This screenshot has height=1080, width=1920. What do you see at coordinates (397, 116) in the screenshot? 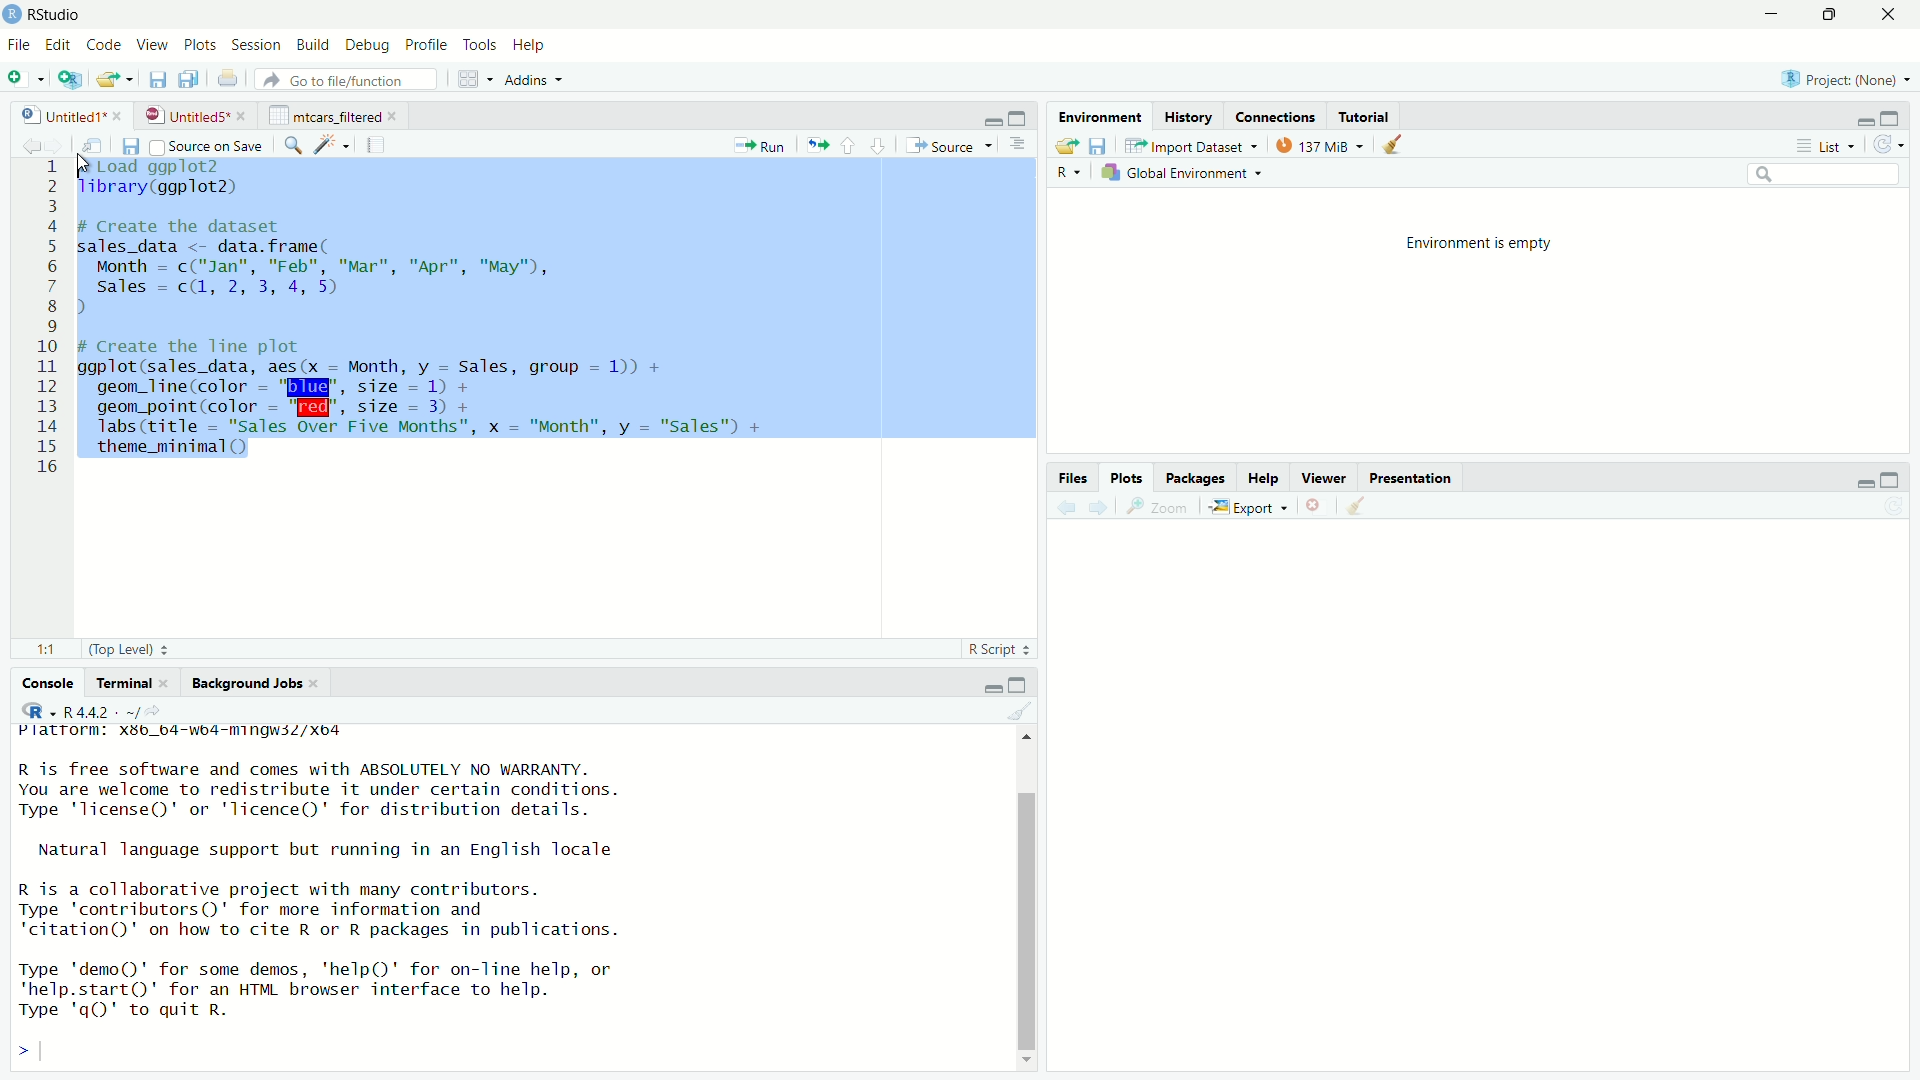
I see `close` at bounding box center [397, 116].